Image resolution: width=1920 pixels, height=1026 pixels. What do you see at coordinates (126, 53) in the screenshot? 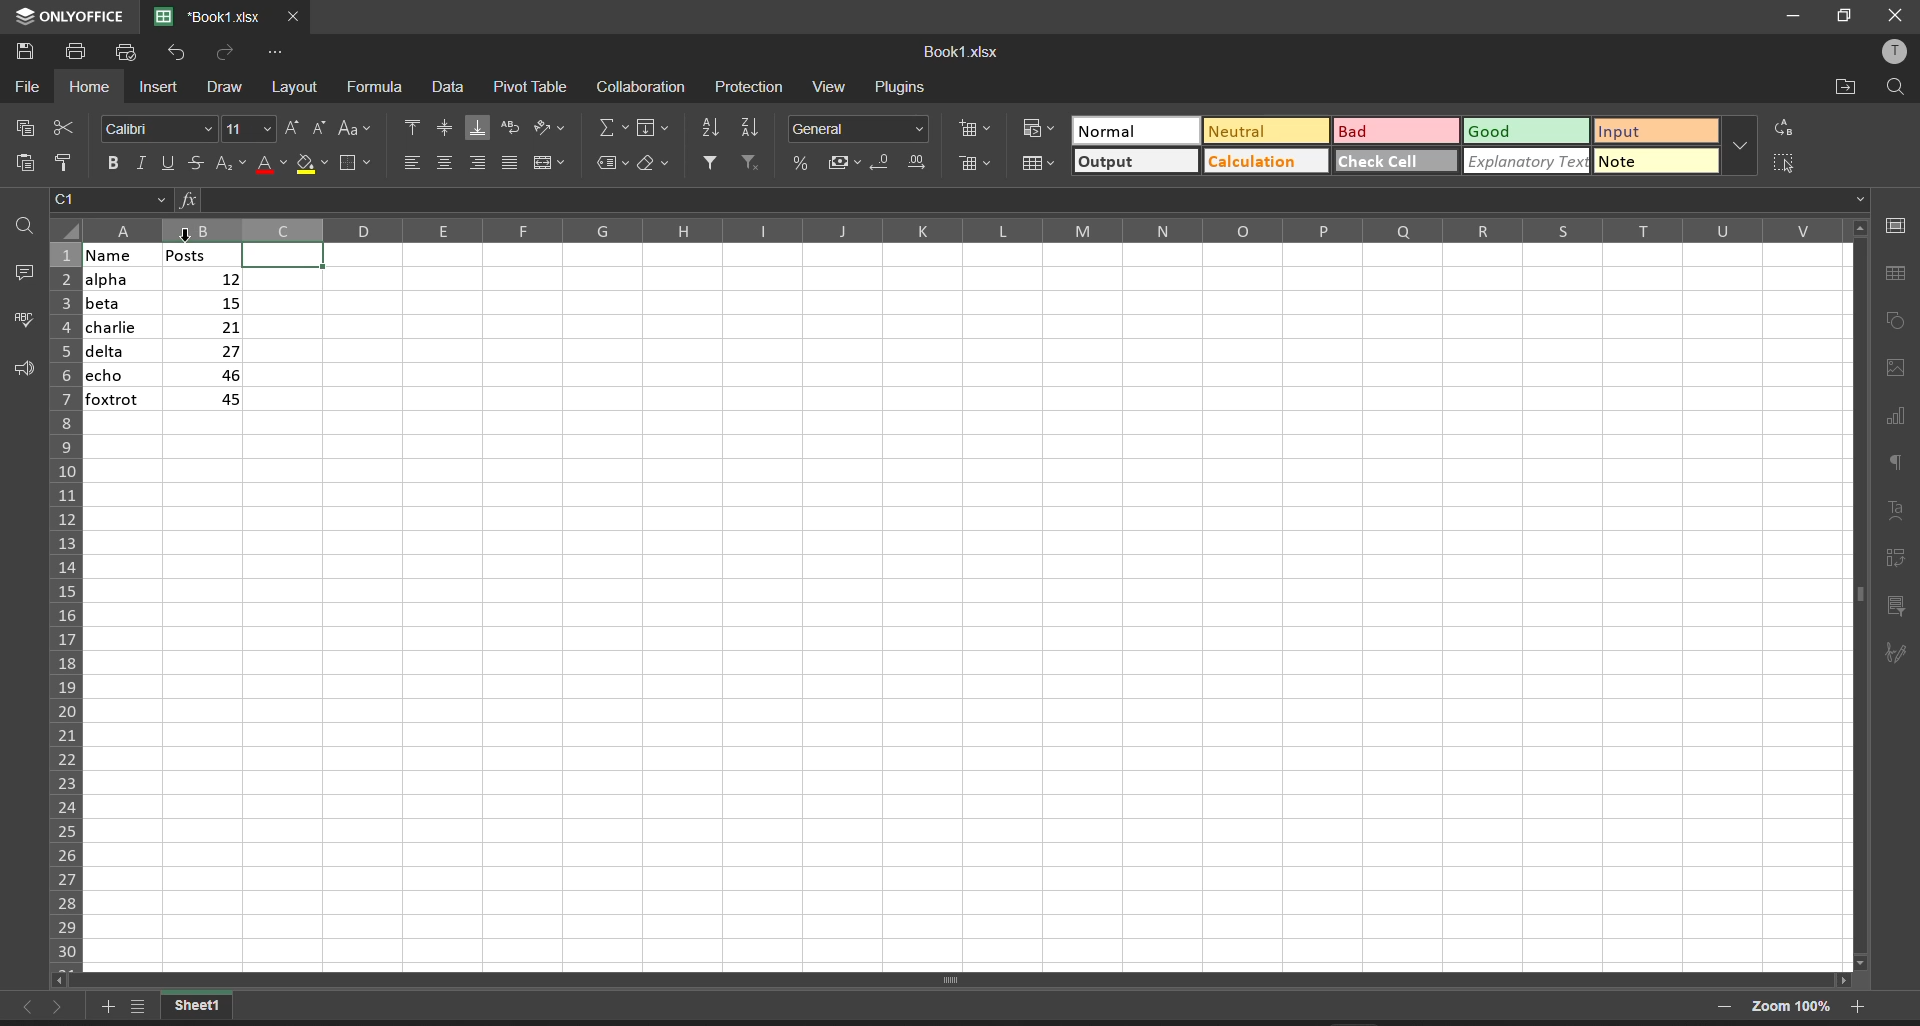
I see `quick print` at bounding box center [126, 53].